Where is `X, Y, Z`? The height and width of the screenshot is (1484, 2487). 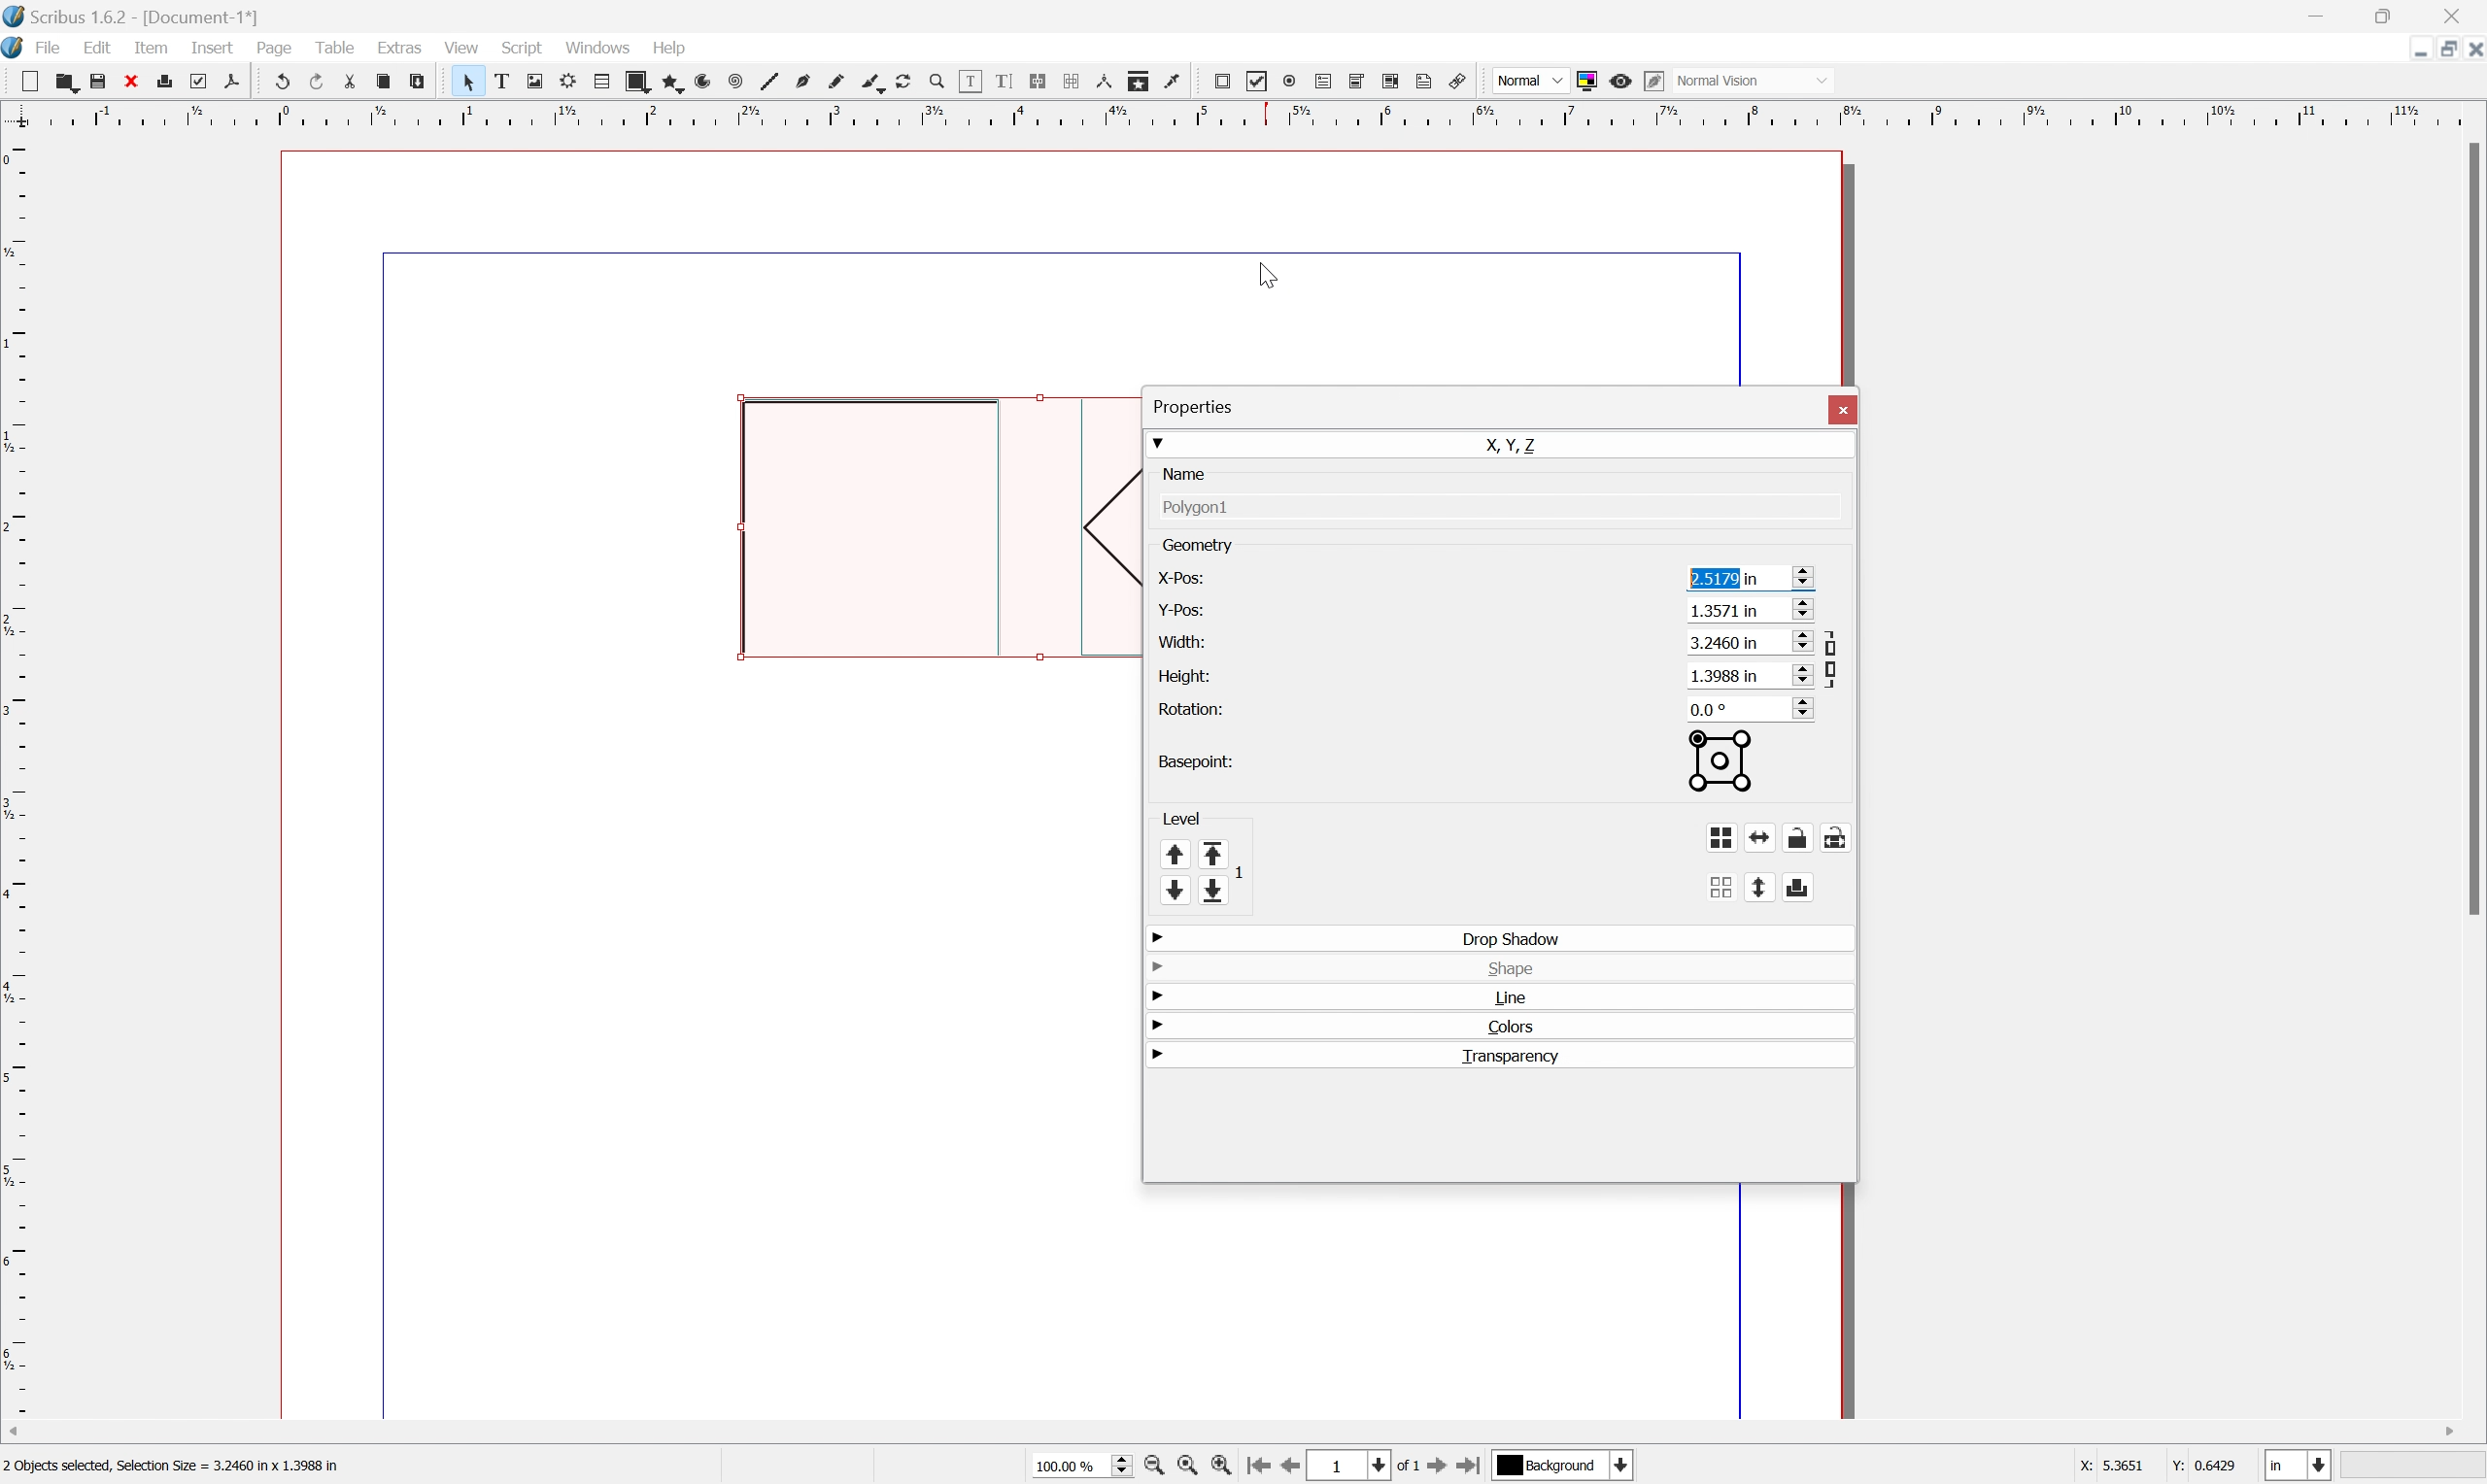
X, Y, Z is located at coordinates (1516, 445).